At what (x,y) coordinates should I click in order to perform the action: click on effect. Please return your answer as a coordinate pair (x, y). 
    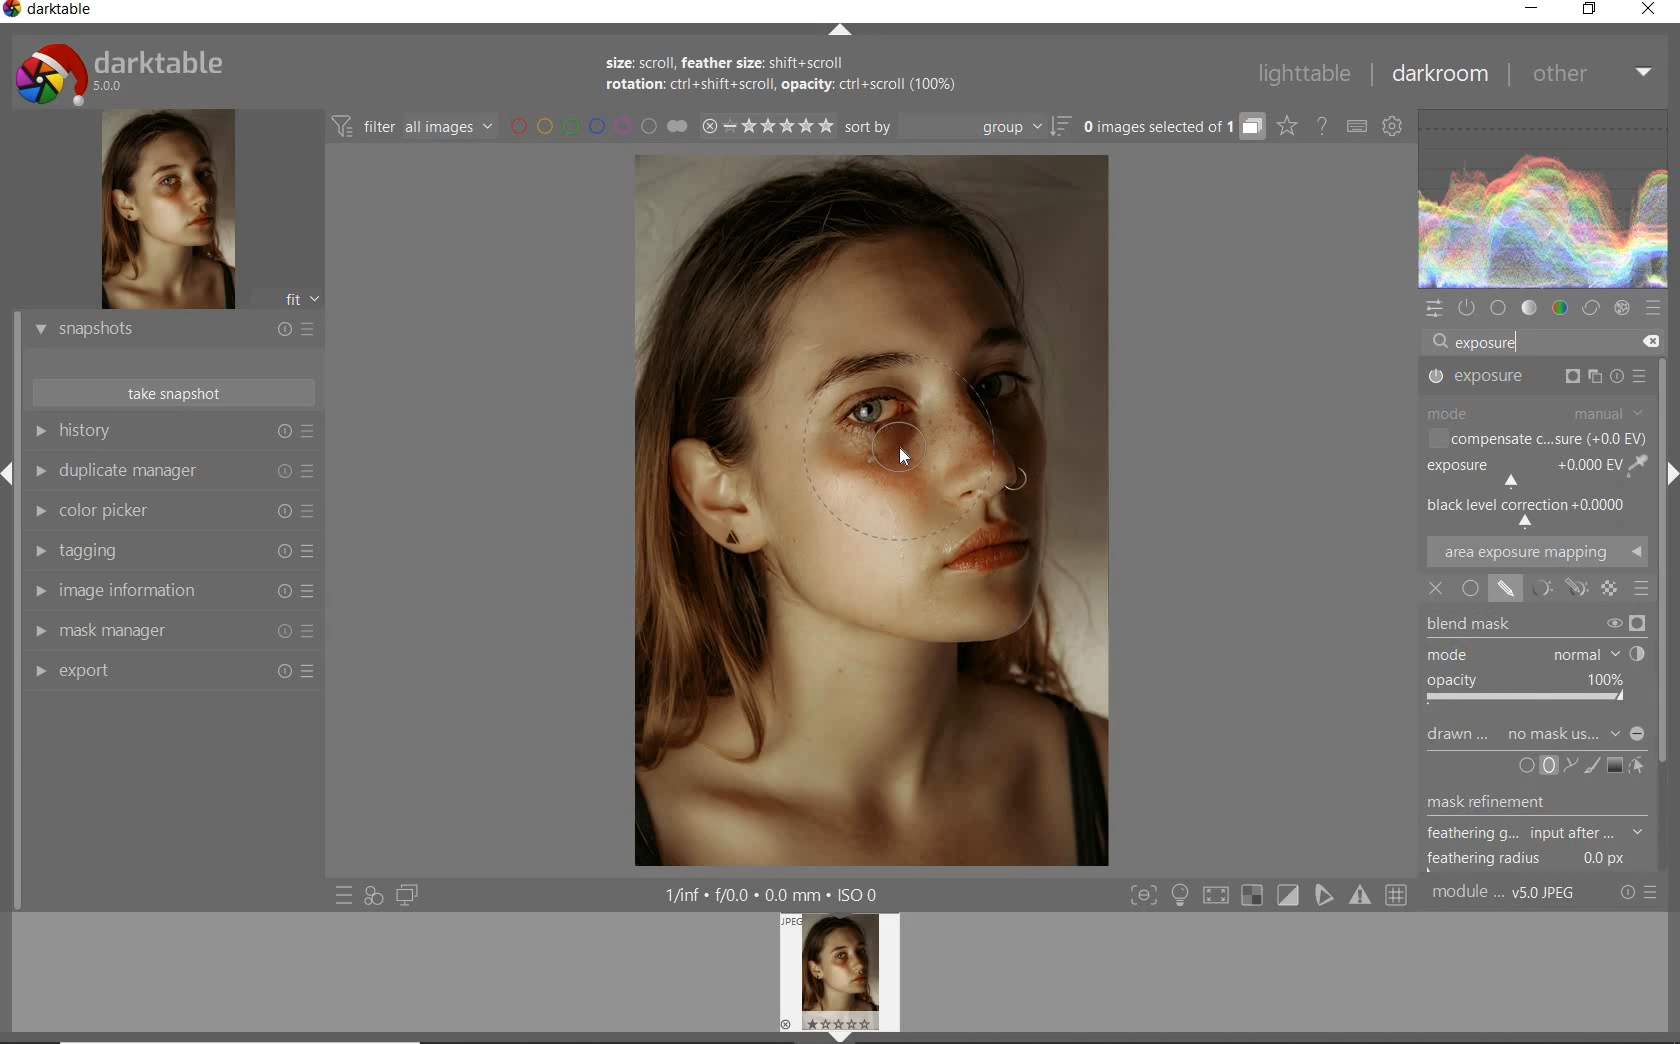
    Looking at the image, I should click on (1621, 308).